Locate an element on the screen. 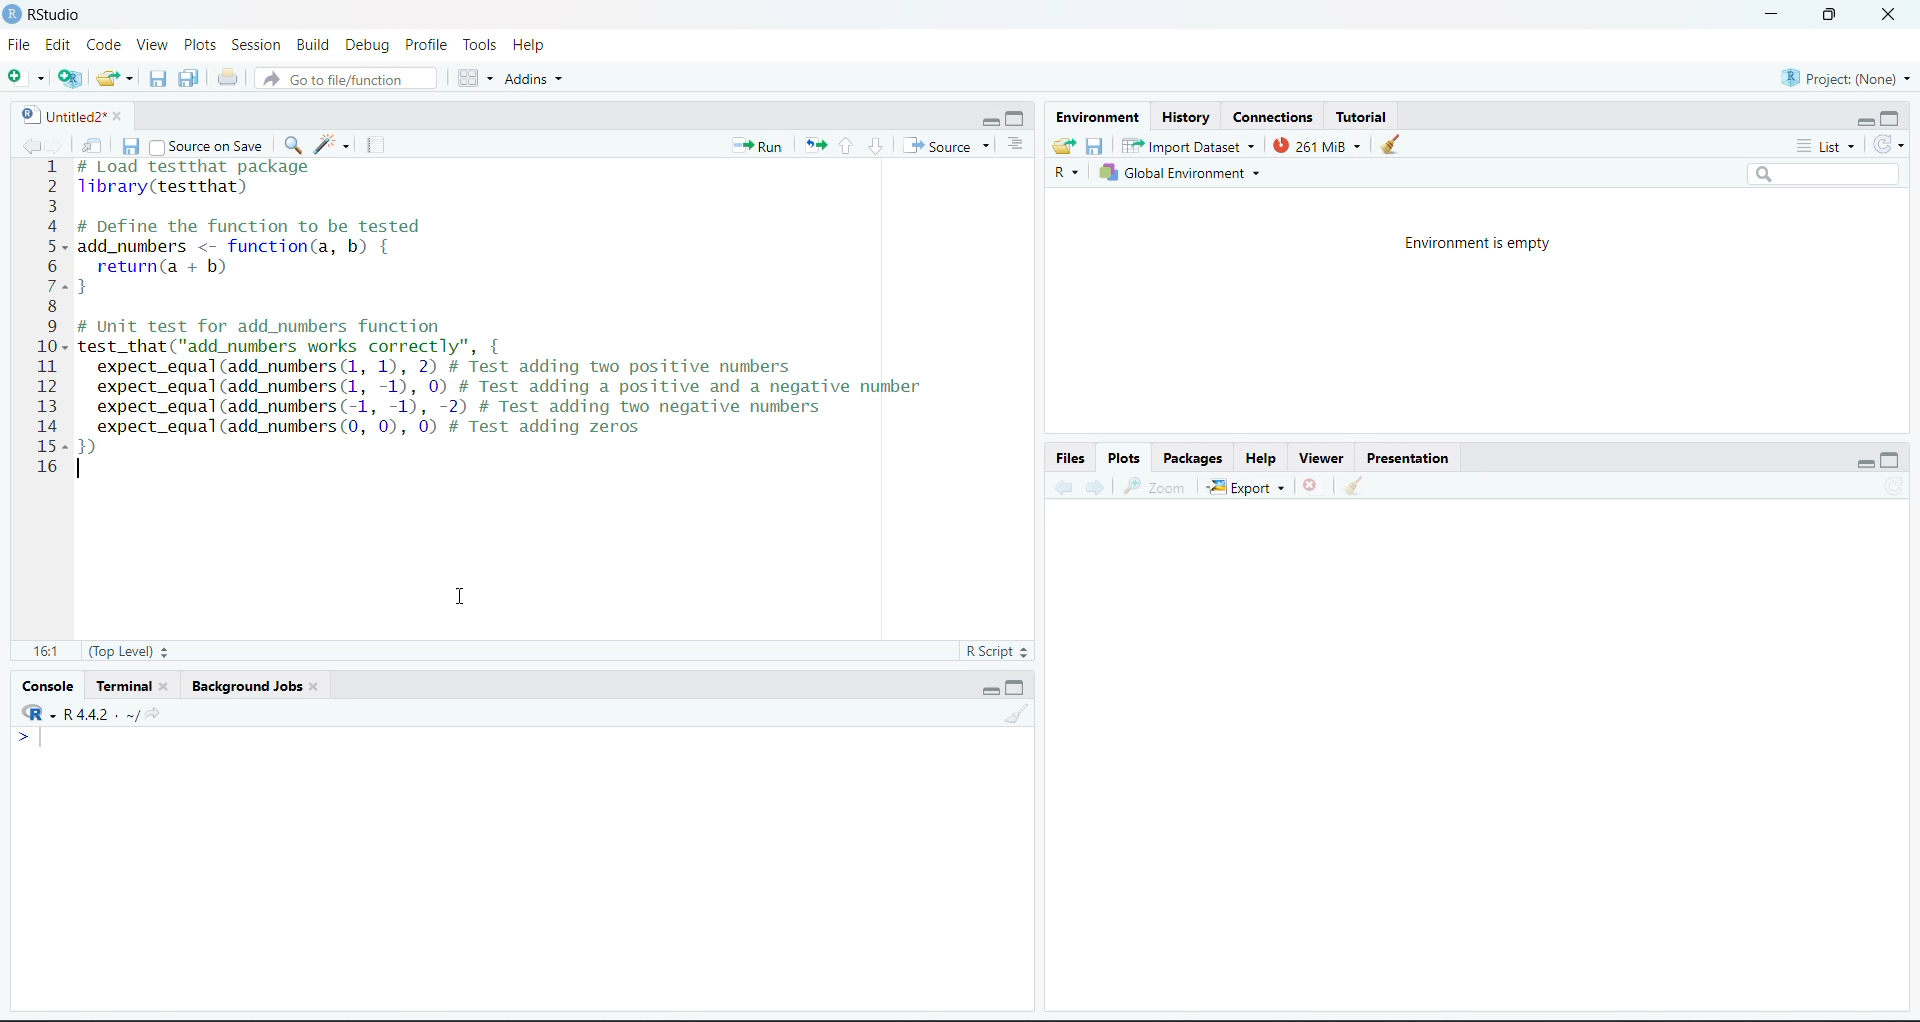 The image size is (1920, 1022). Open existing folder is located at coordinates (113, 78).